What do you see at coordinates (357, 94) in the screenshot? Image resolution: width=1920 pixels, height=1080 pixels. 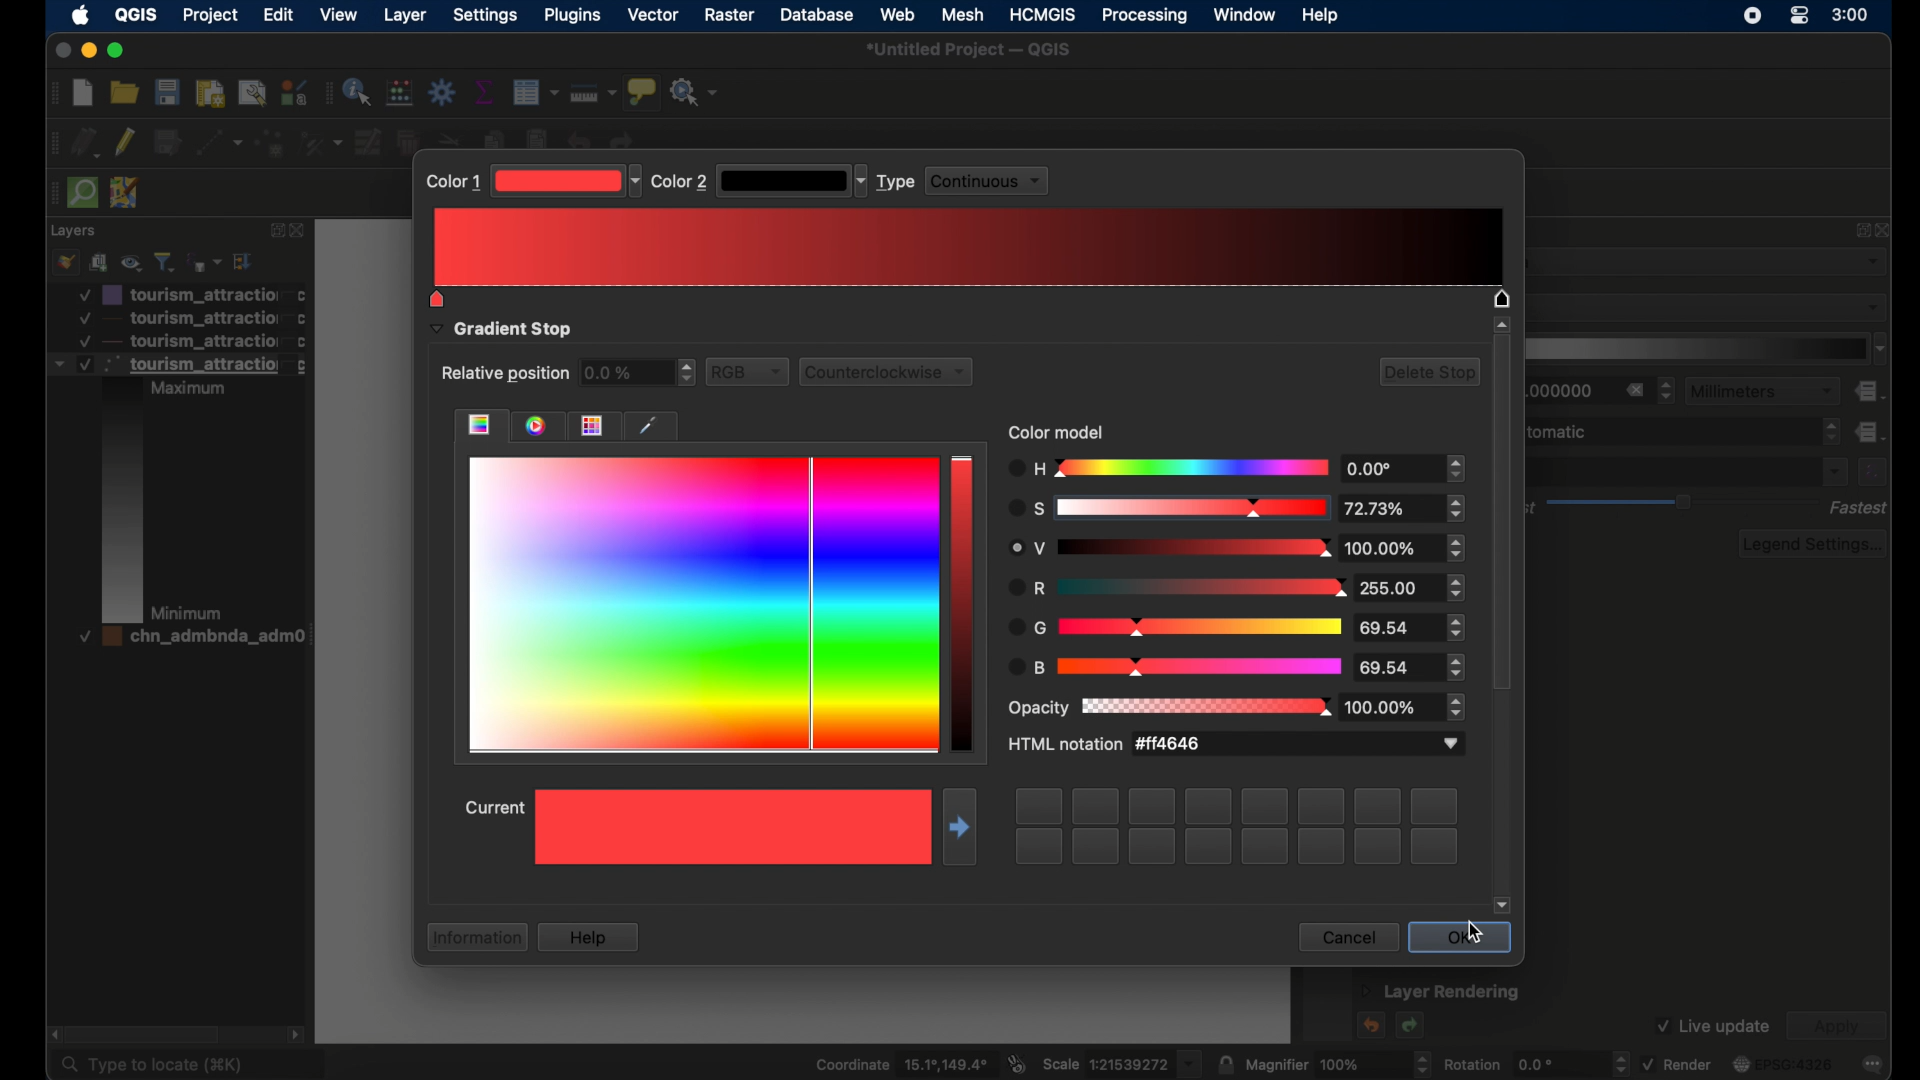 I see `identify features` at bounding box center [357, 94].